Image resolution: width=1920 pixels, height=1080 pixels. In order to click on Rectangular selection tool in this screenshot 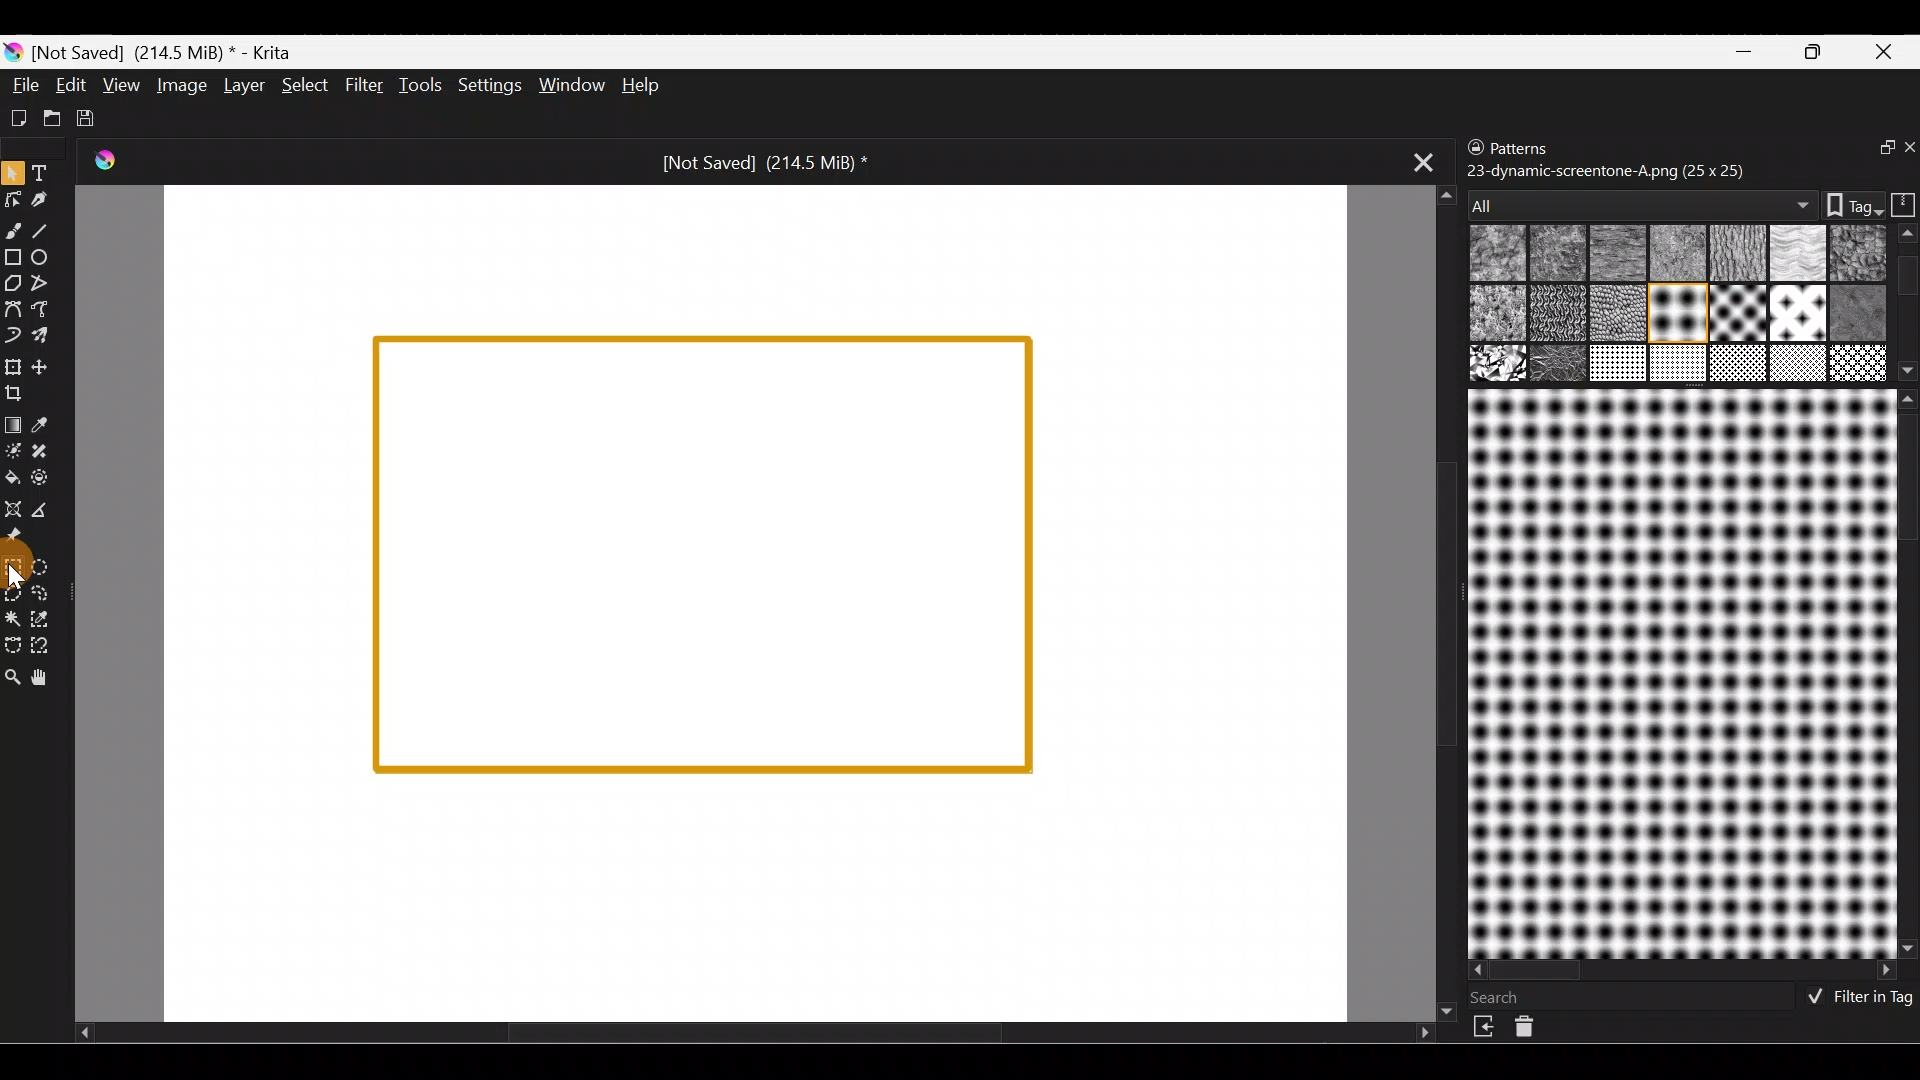, I will do `click(12, 566)`.